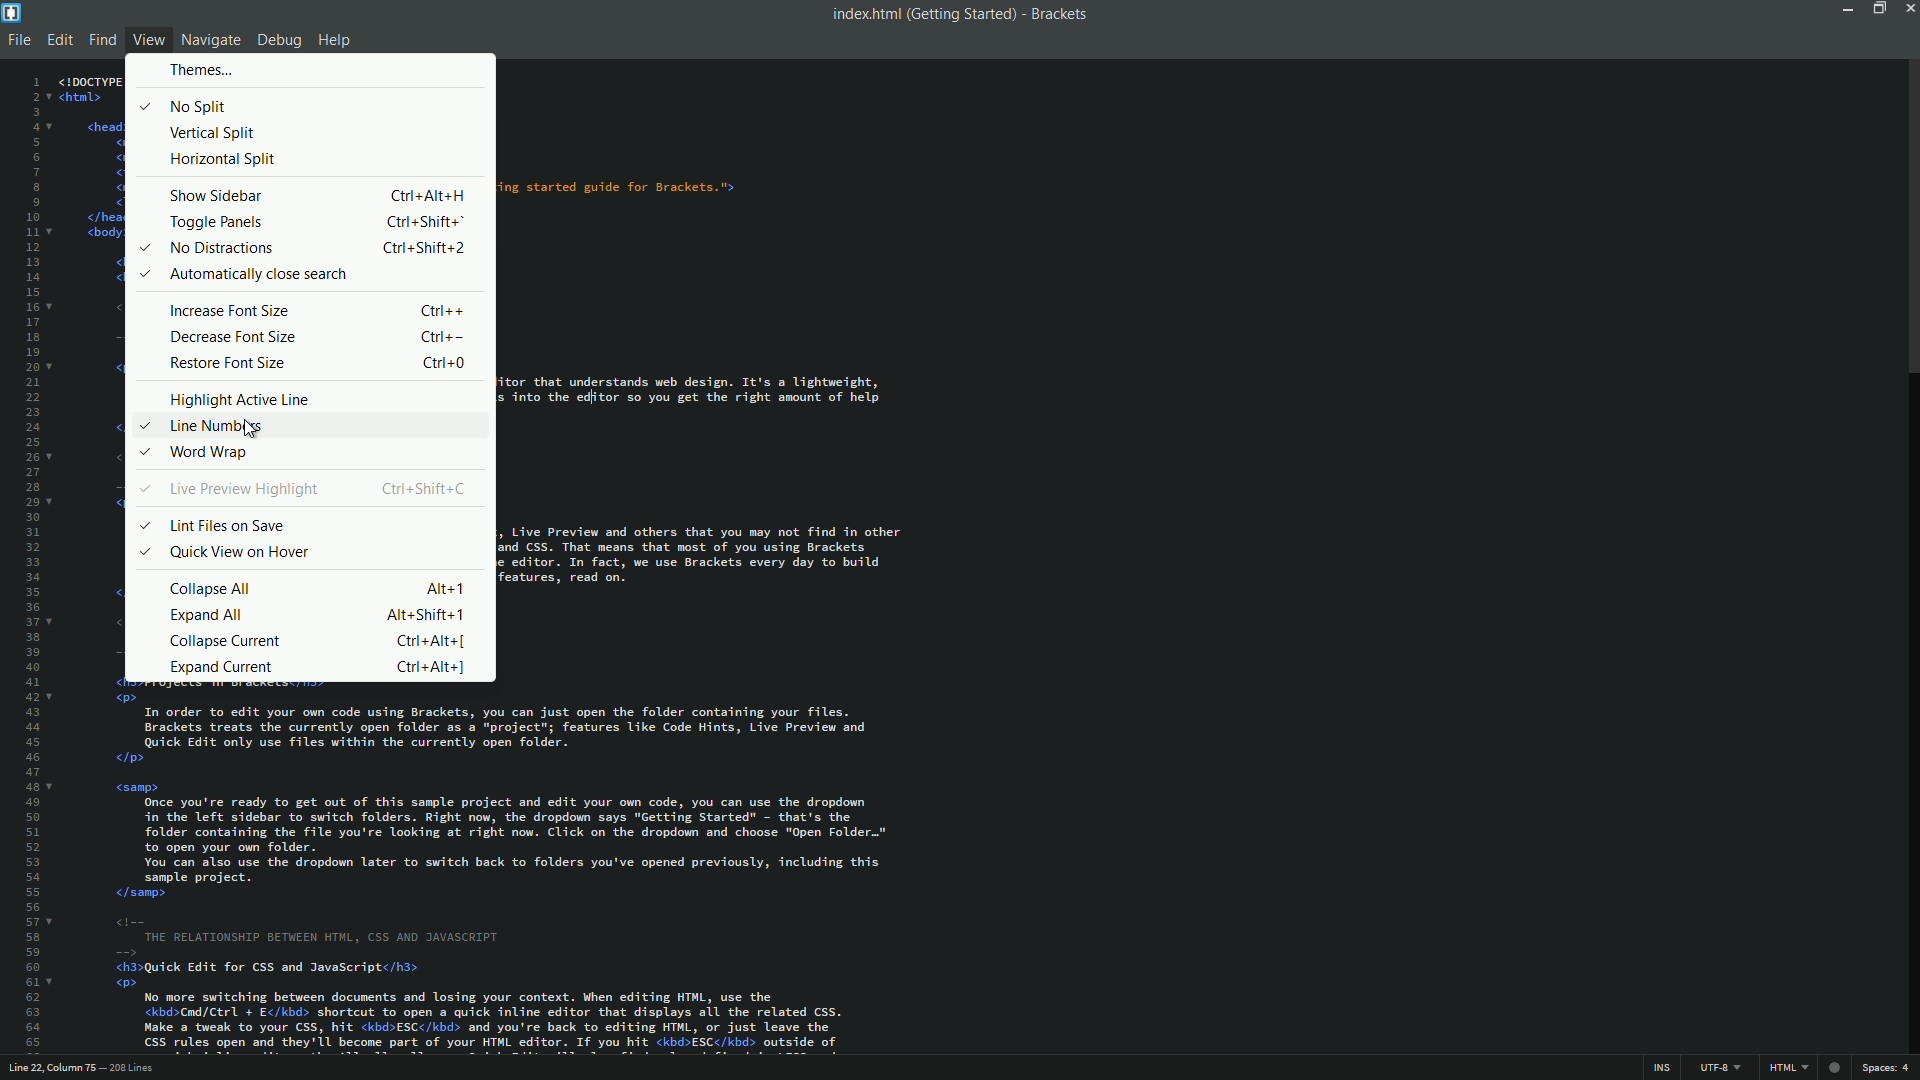  I want to click on minimize, so click(1846, 9).